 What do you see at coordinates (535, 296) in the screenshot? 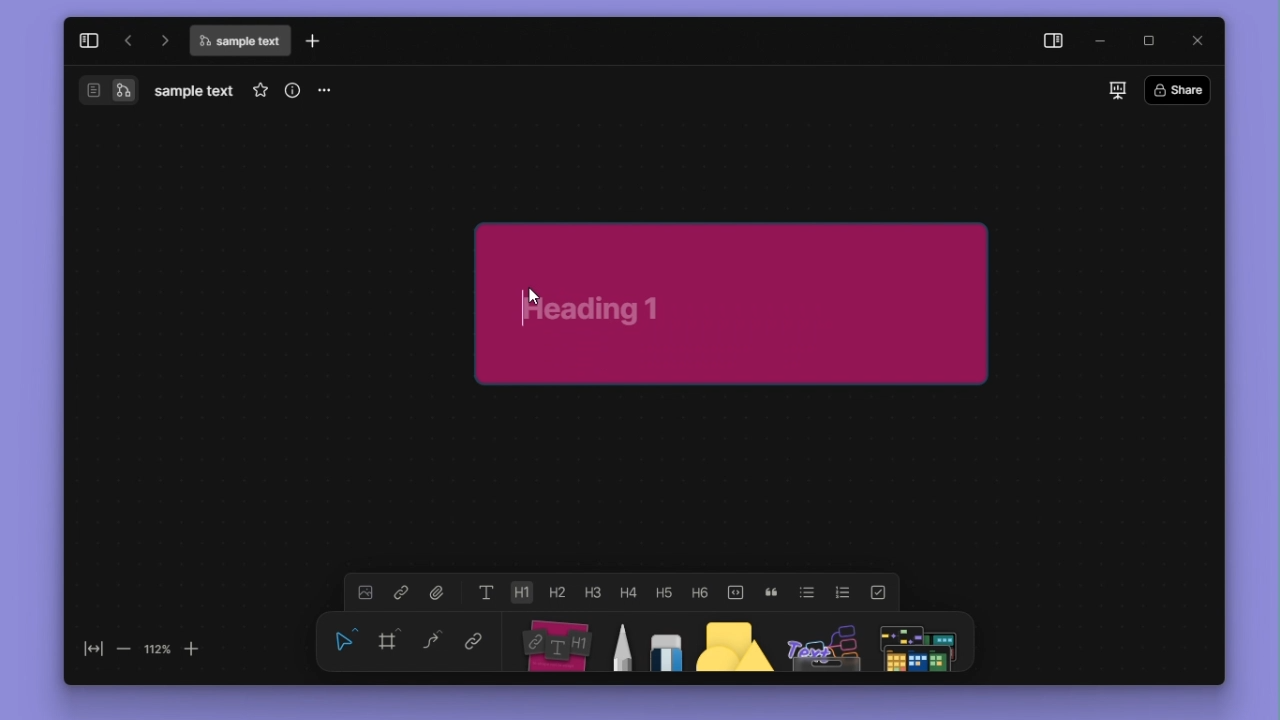
I see `cursor` at bounding box center [535, 296].